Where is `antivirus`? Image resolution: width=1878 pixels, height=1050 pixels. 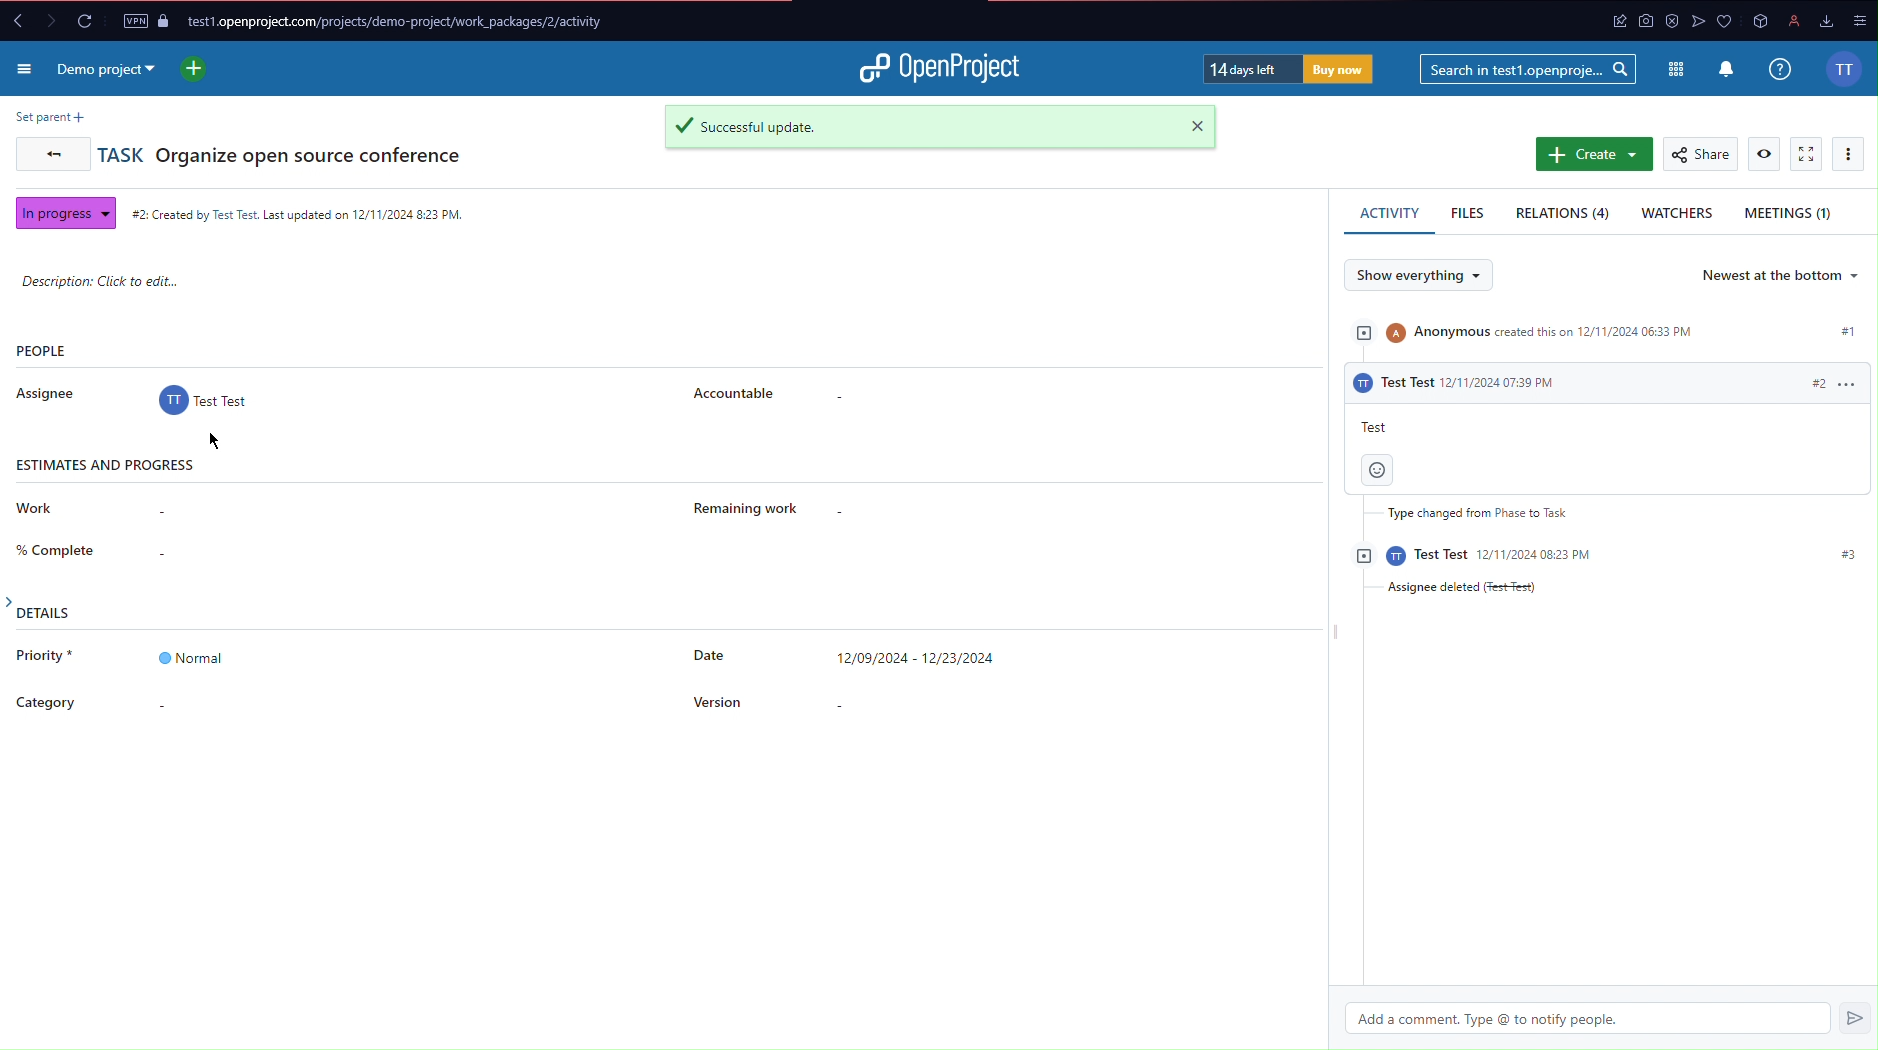
antivirus is located at coordinates (1664, 20).